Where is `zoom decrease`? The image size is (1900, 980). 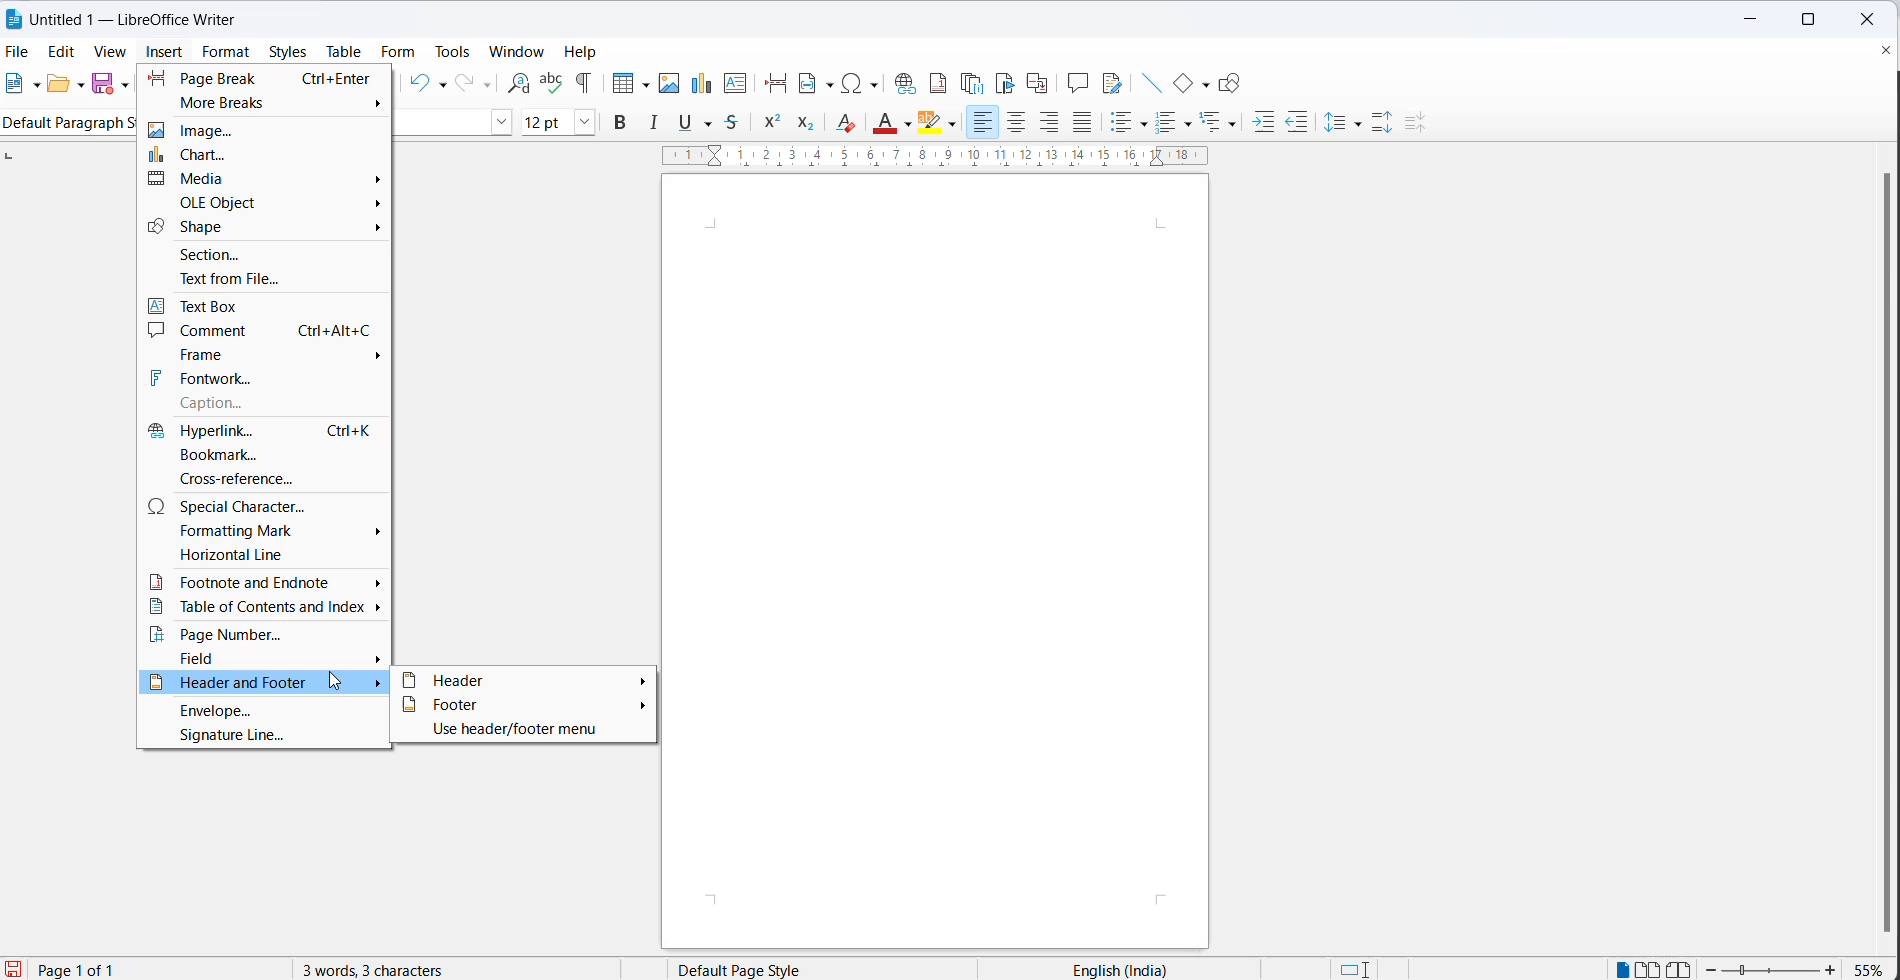 zoom decrease is located at coordinates (1711, 970).